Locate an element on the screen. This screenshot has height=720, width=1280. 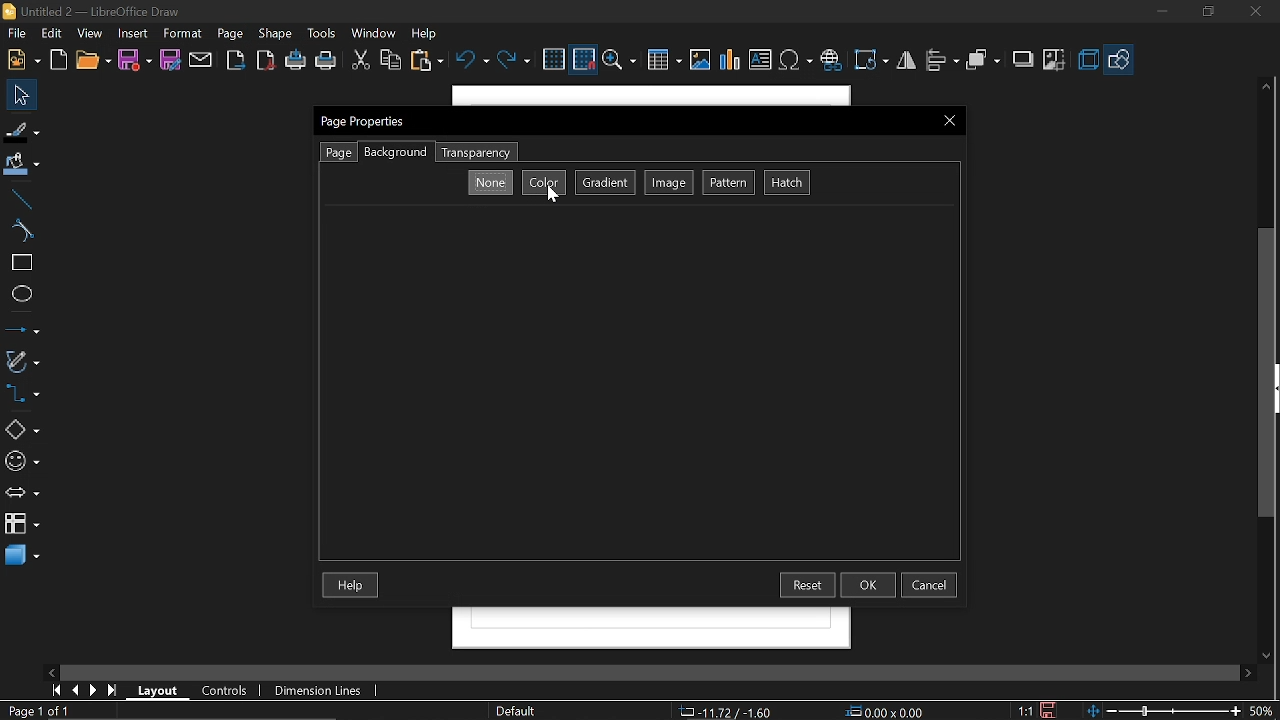
Redo is located at coordinates (514, 62).